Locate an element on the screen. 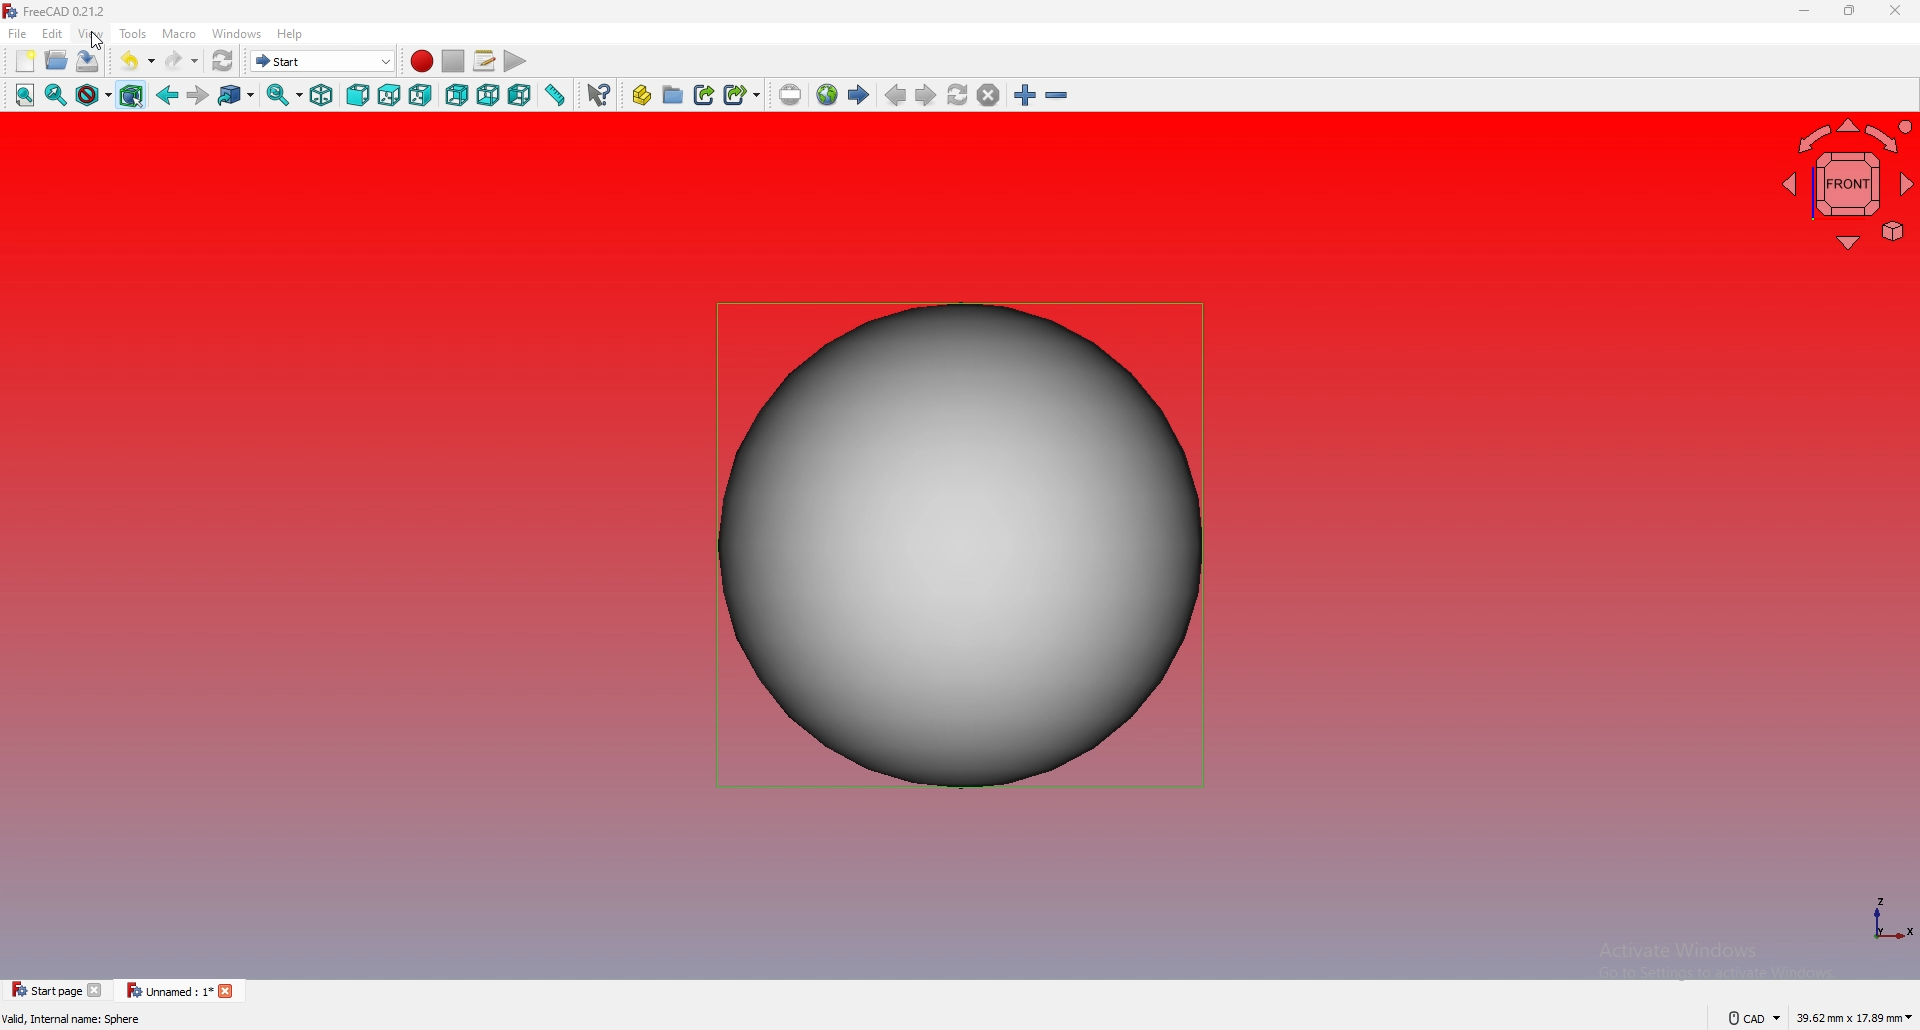 The width and height of the screenshot is (1920, 1030). tools is located at coordinates (134, 34).